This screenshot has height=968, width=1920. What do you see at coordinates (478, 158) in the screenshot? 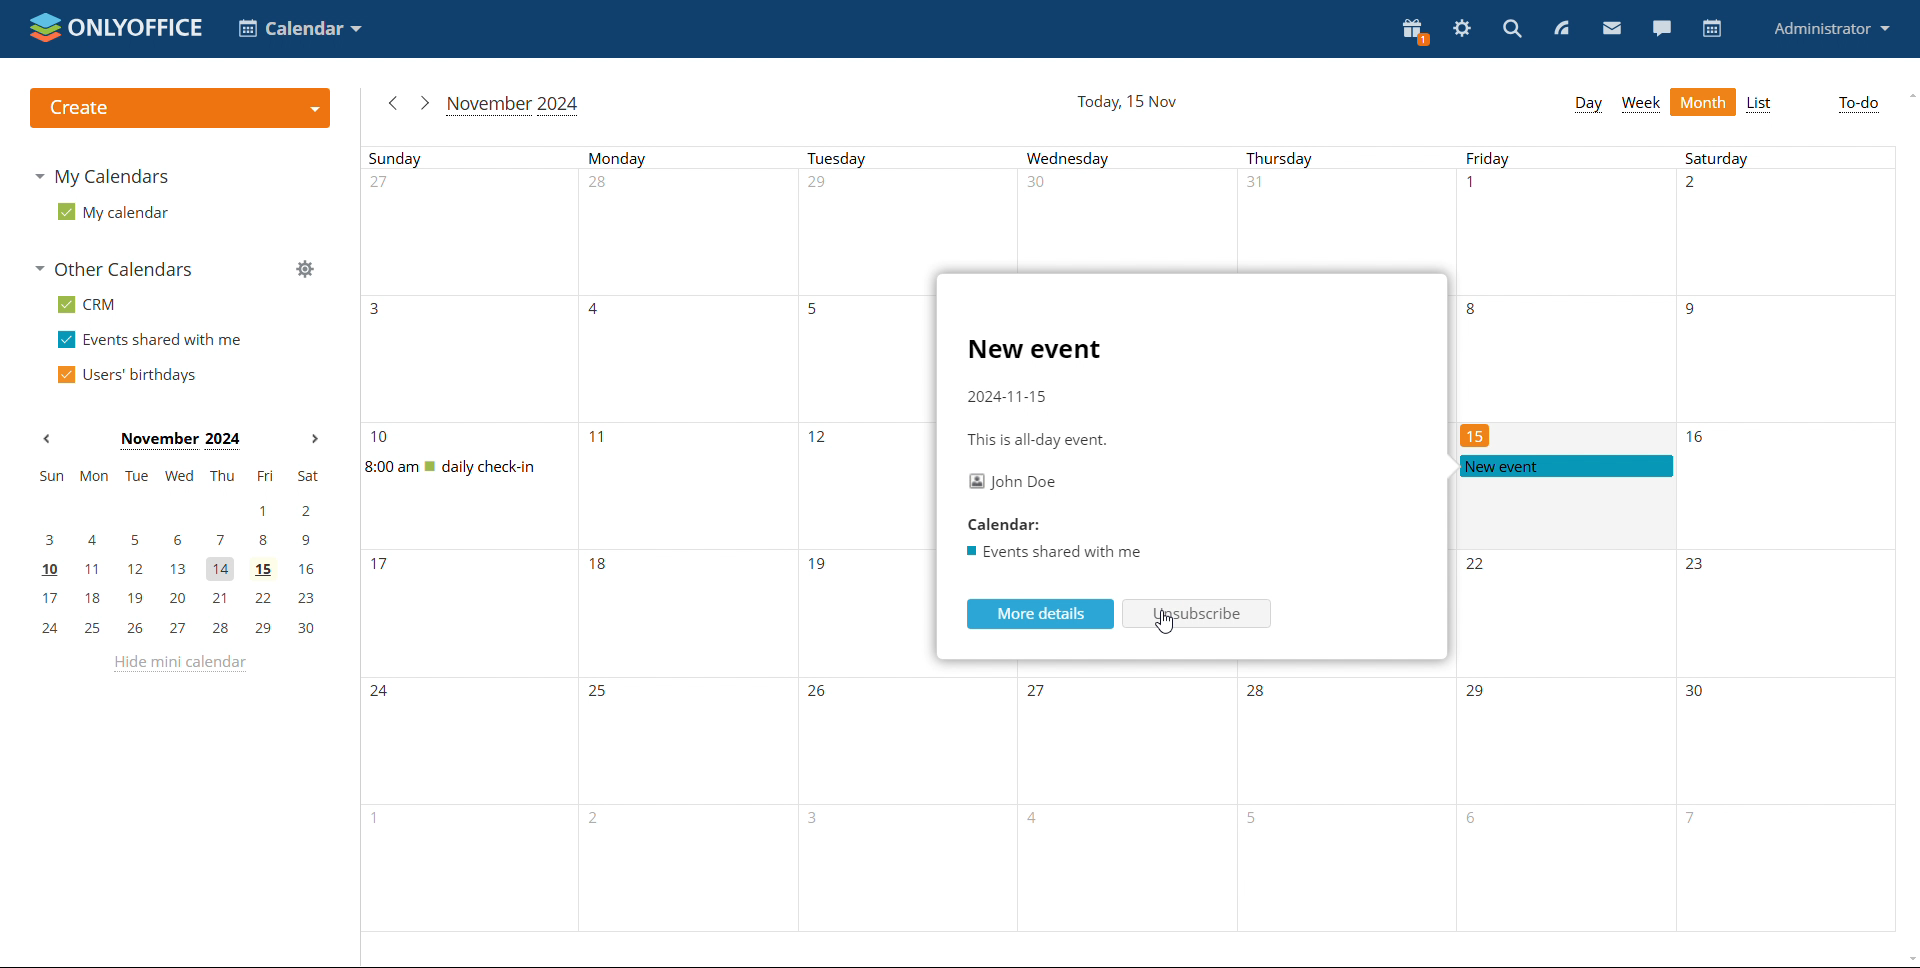
I see `individual day` at bounding box center [478, 158].